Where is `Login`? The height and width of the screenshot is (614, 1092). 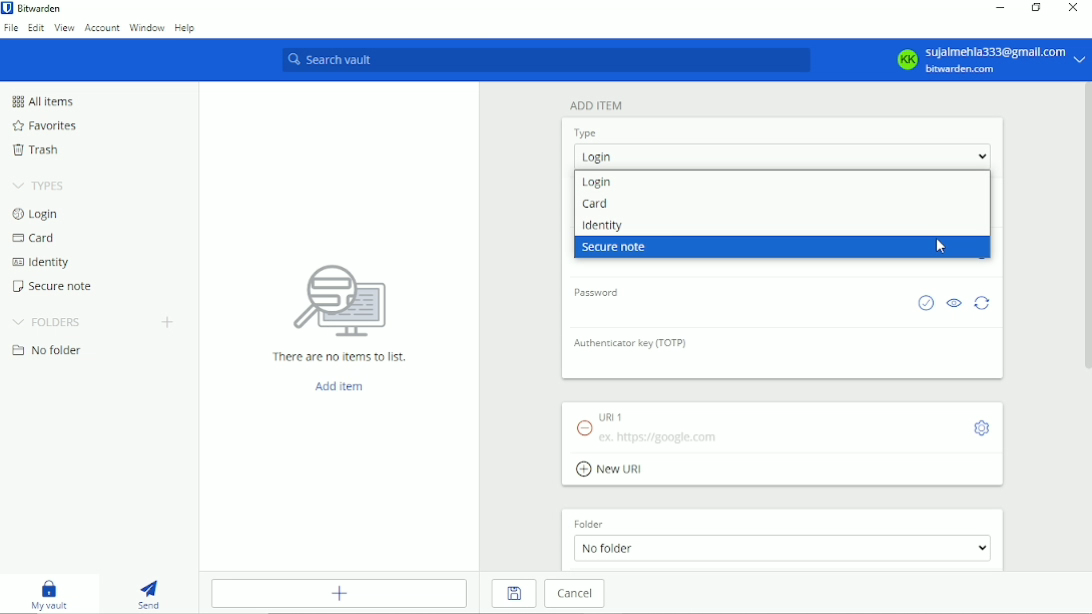 Login is located at coordinates (597, 182).